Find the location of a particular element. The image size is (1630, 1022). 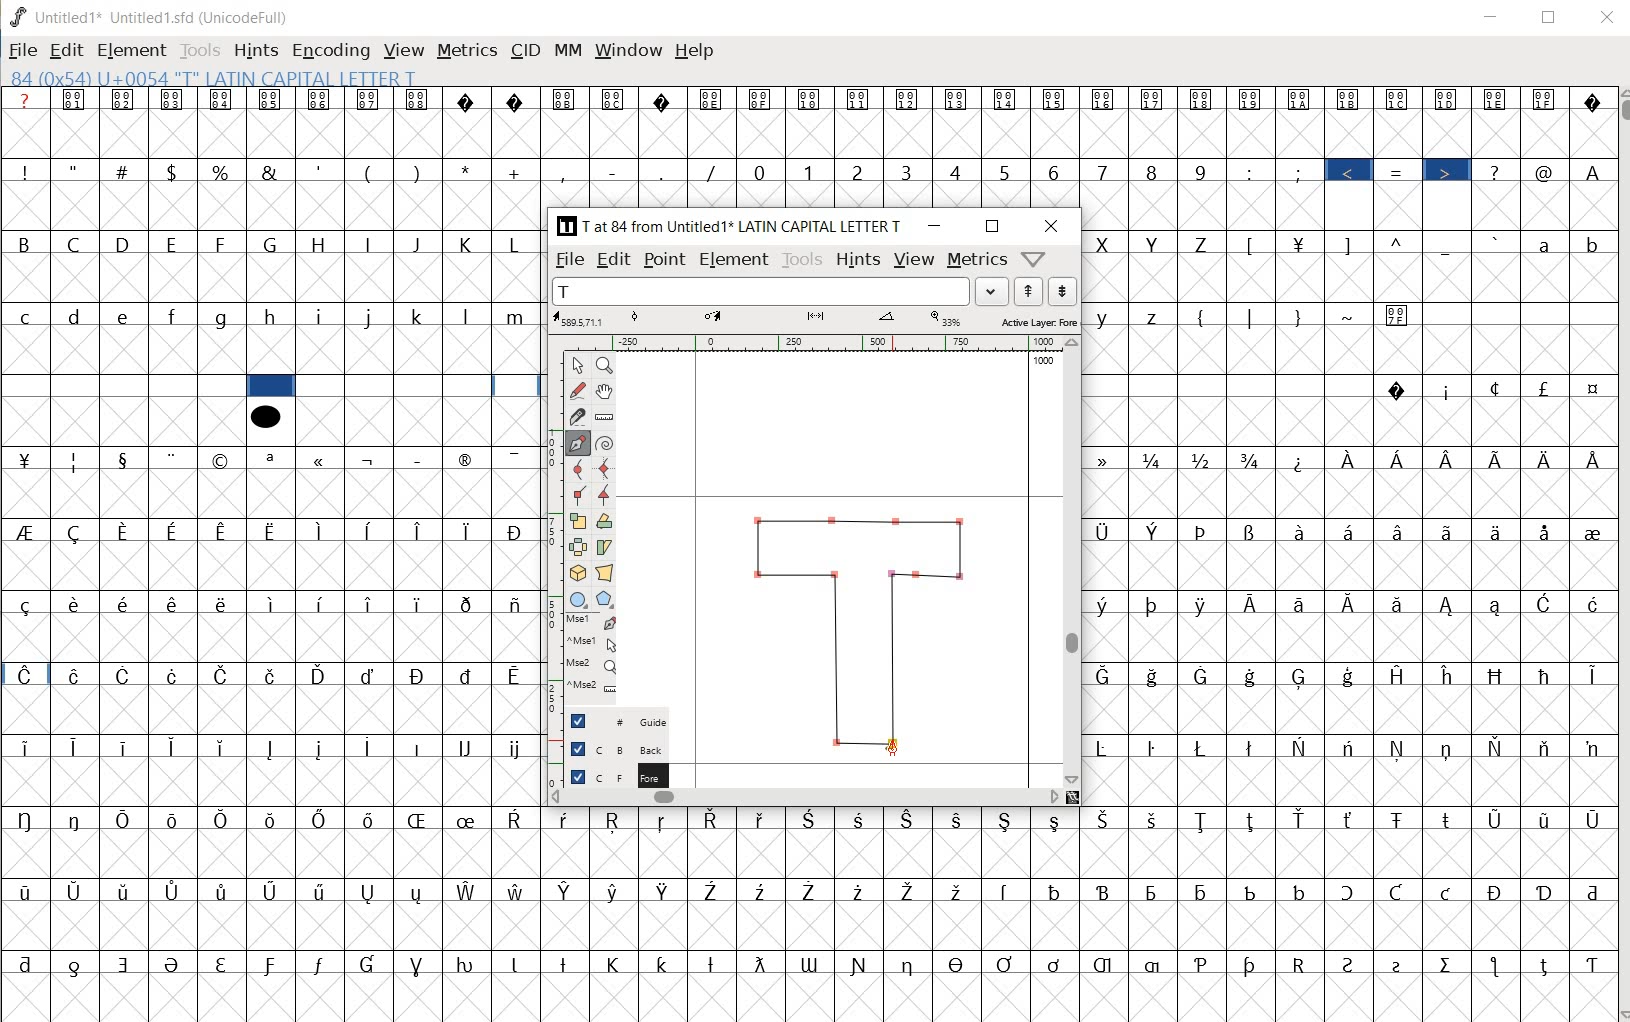

Symbol is located at coordinates (74, 604).